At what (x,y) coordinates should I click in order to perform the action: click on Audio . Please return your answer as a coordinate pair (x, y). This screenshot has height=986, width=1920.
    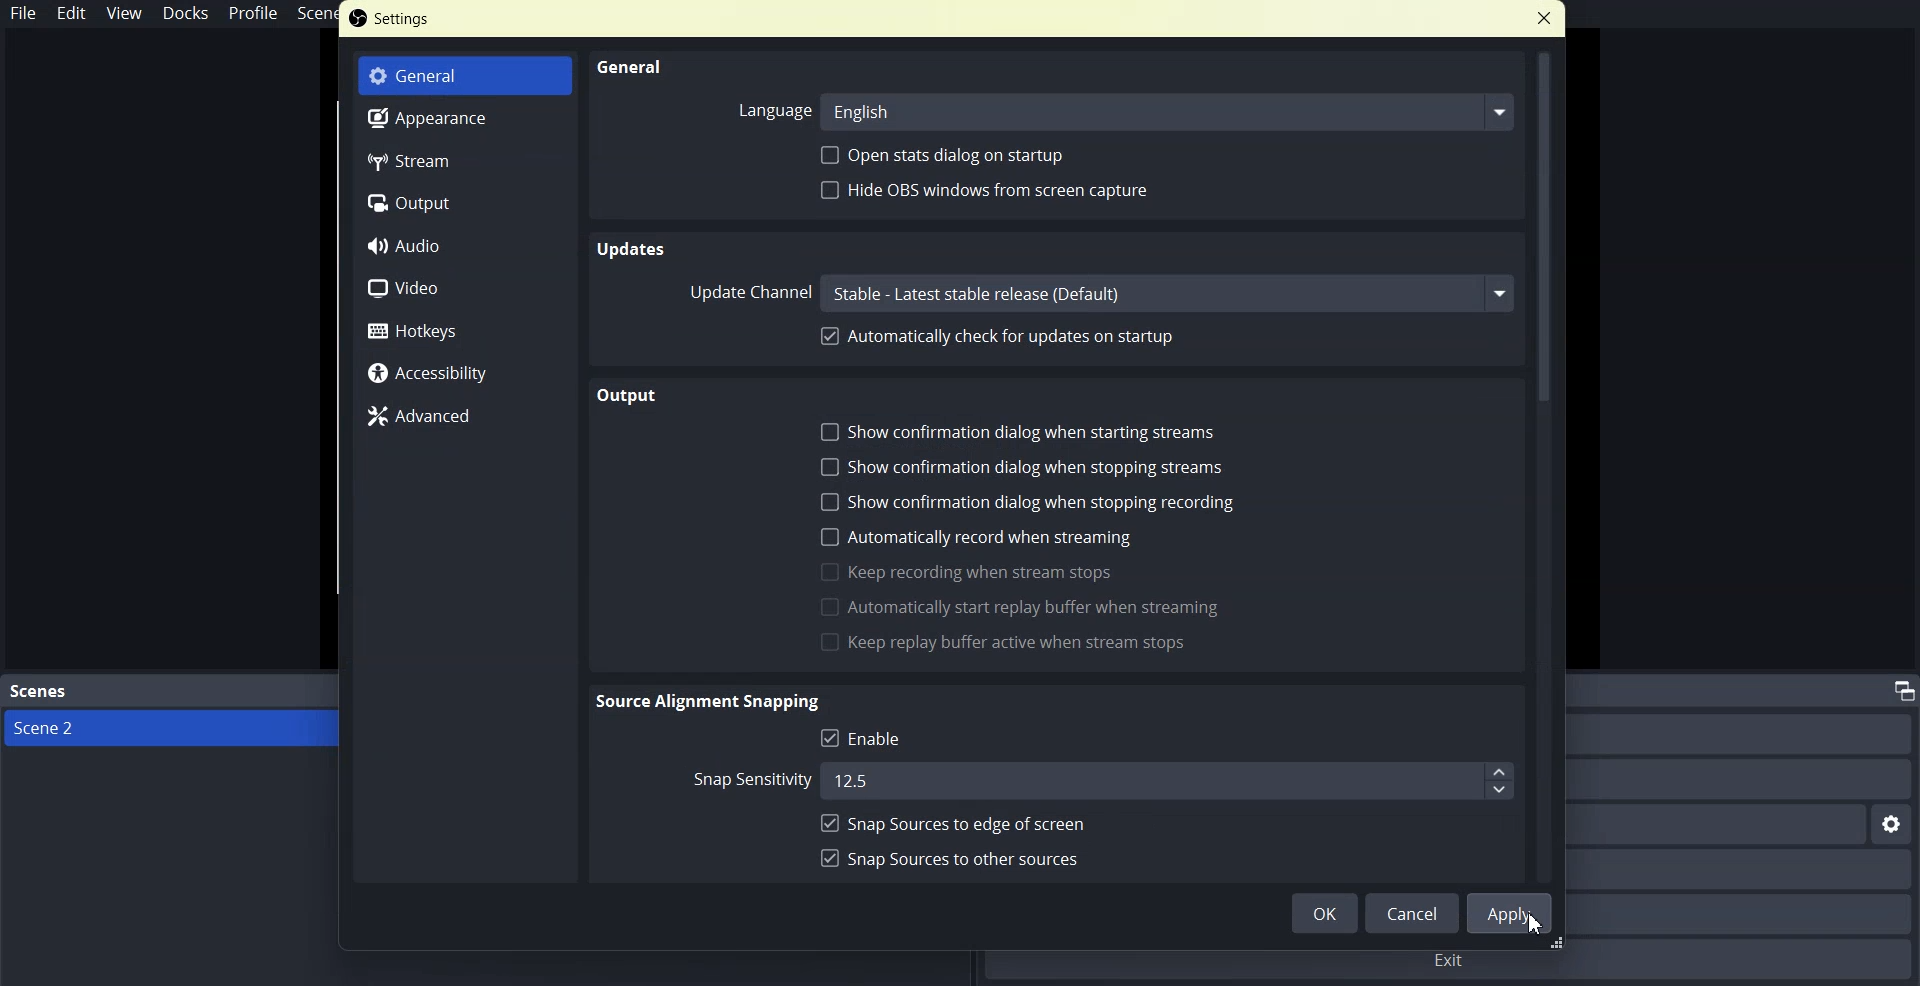
    Looking at the image, I should click on (465, 243).